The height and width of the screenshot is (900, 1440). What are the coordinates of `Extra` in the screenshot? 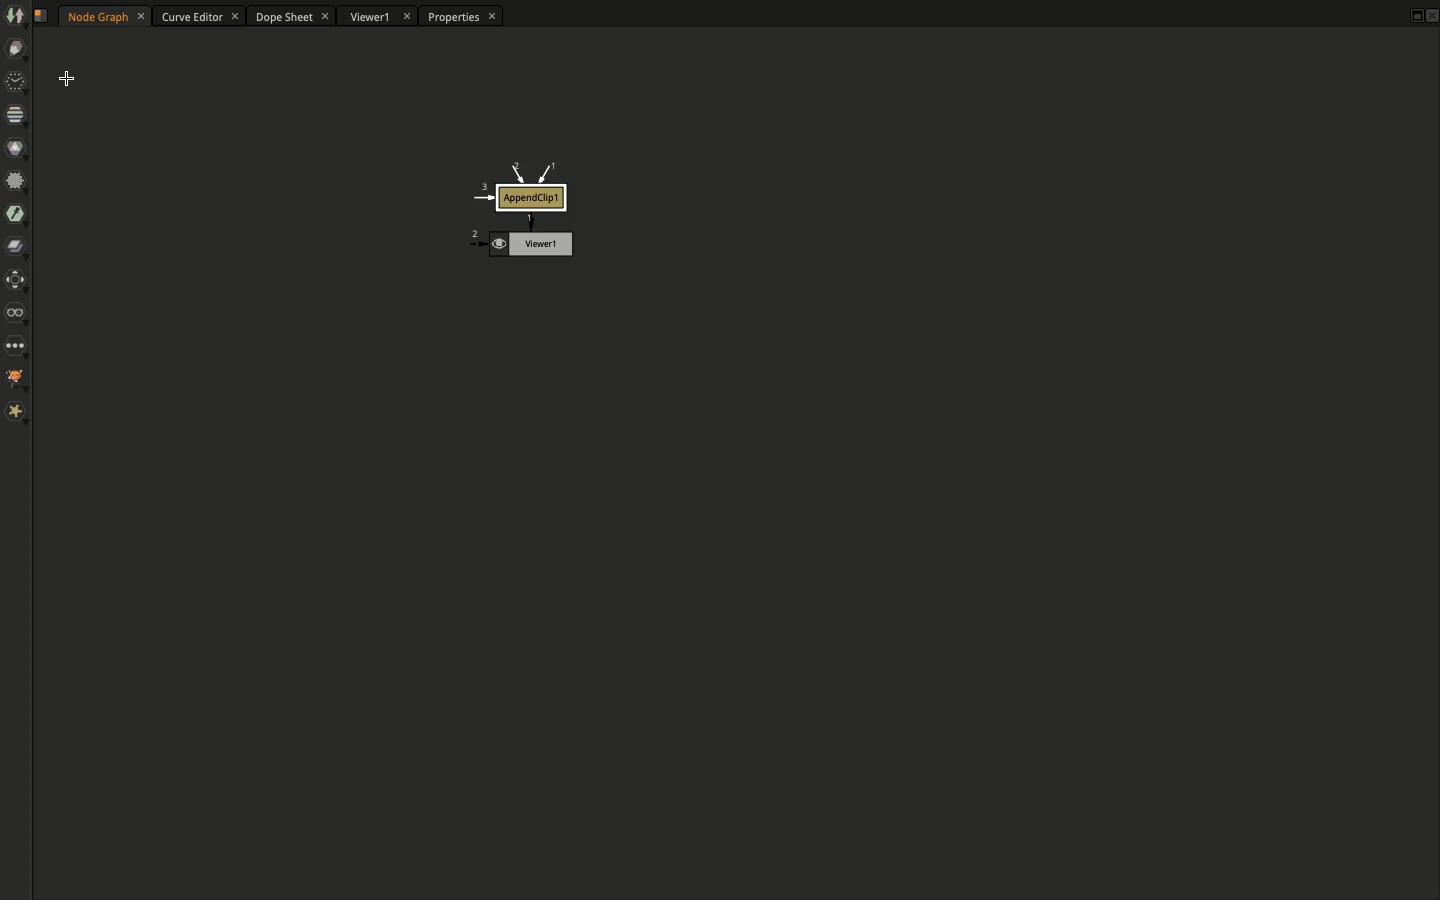 It's located at (16, 412).